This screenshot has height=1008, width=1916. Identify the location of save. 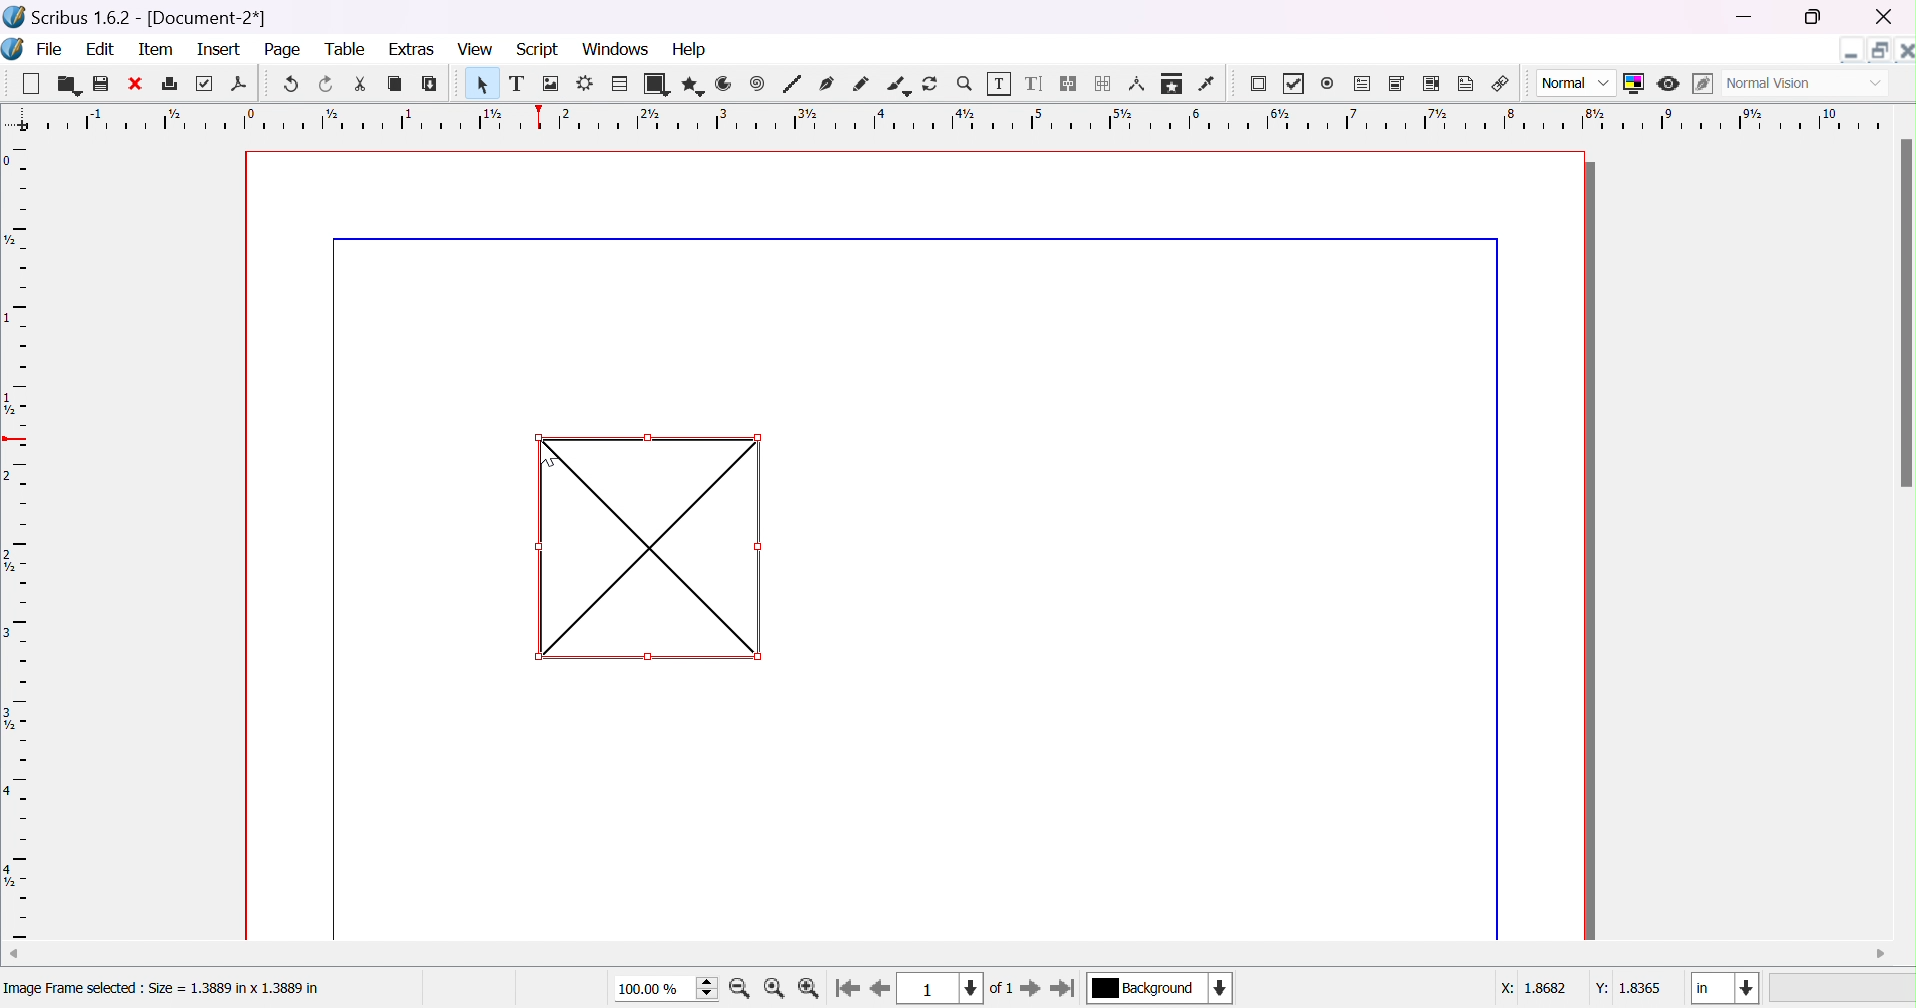
(102, 84).